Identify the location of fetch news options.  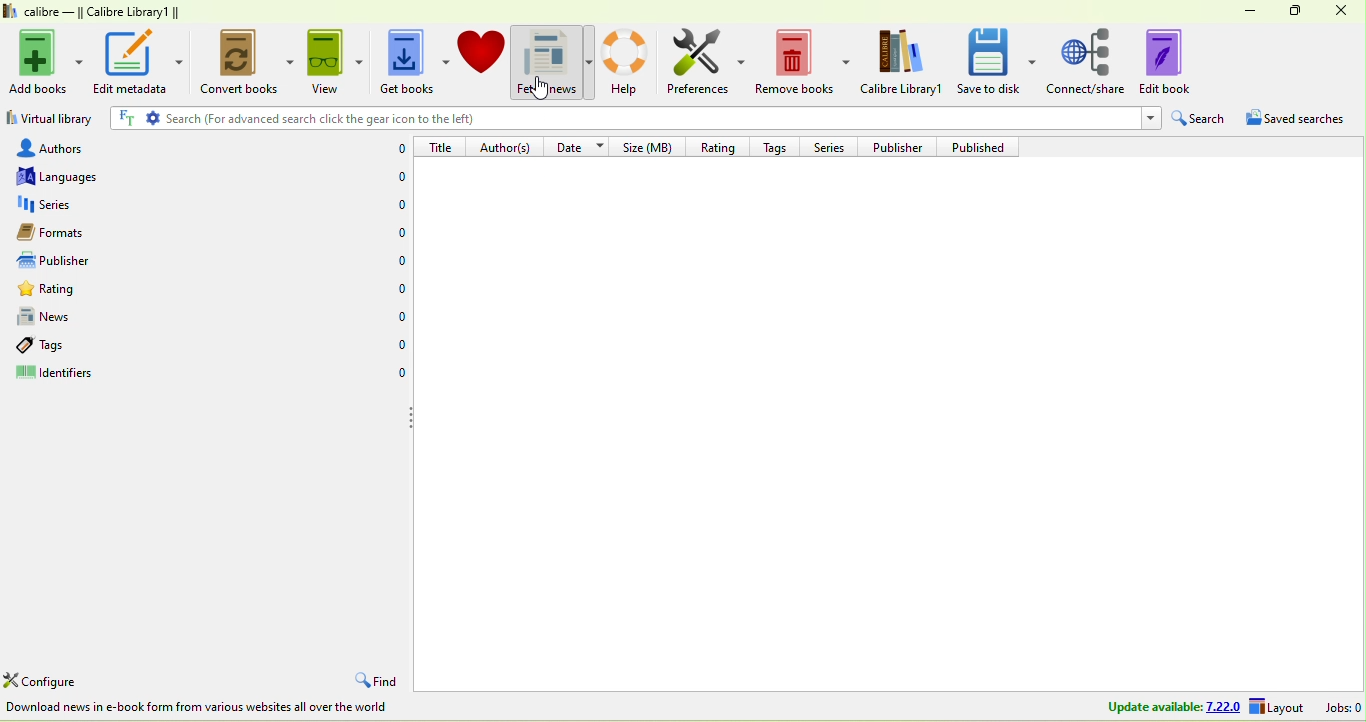
(590, 60).